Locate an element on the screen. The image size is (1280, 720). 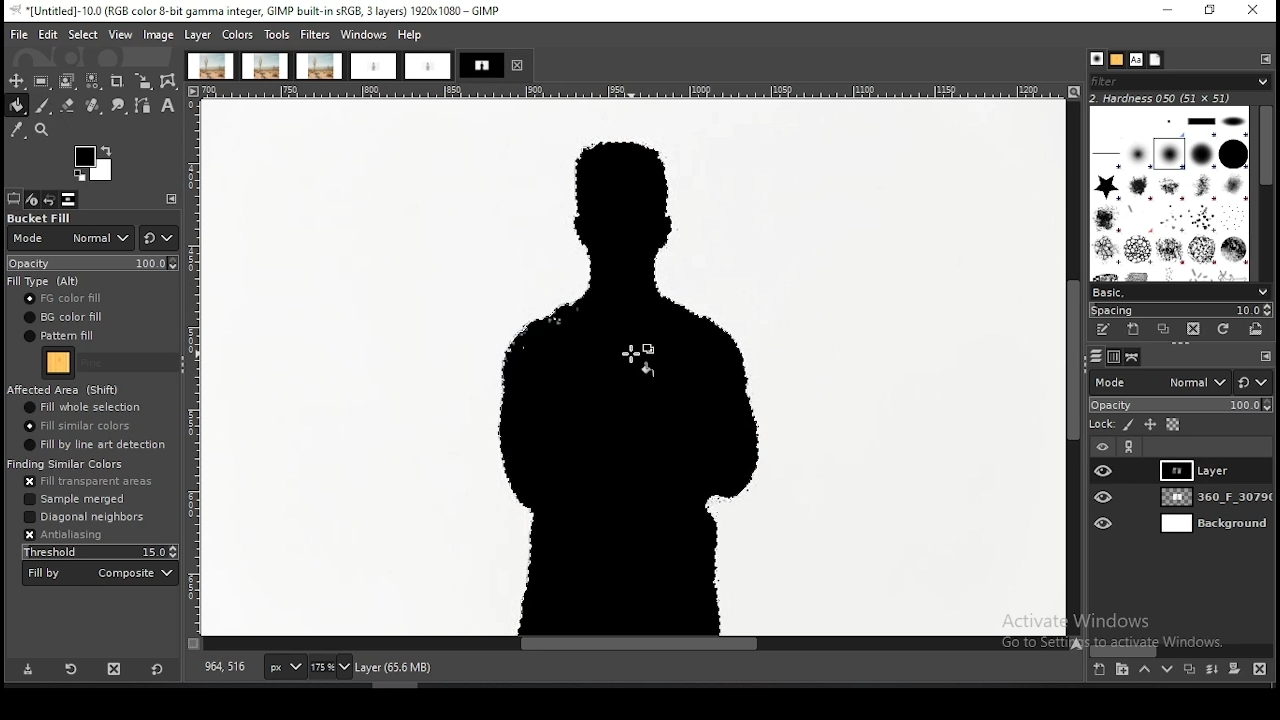
delete tool preset is located at coordinates (116, 667).